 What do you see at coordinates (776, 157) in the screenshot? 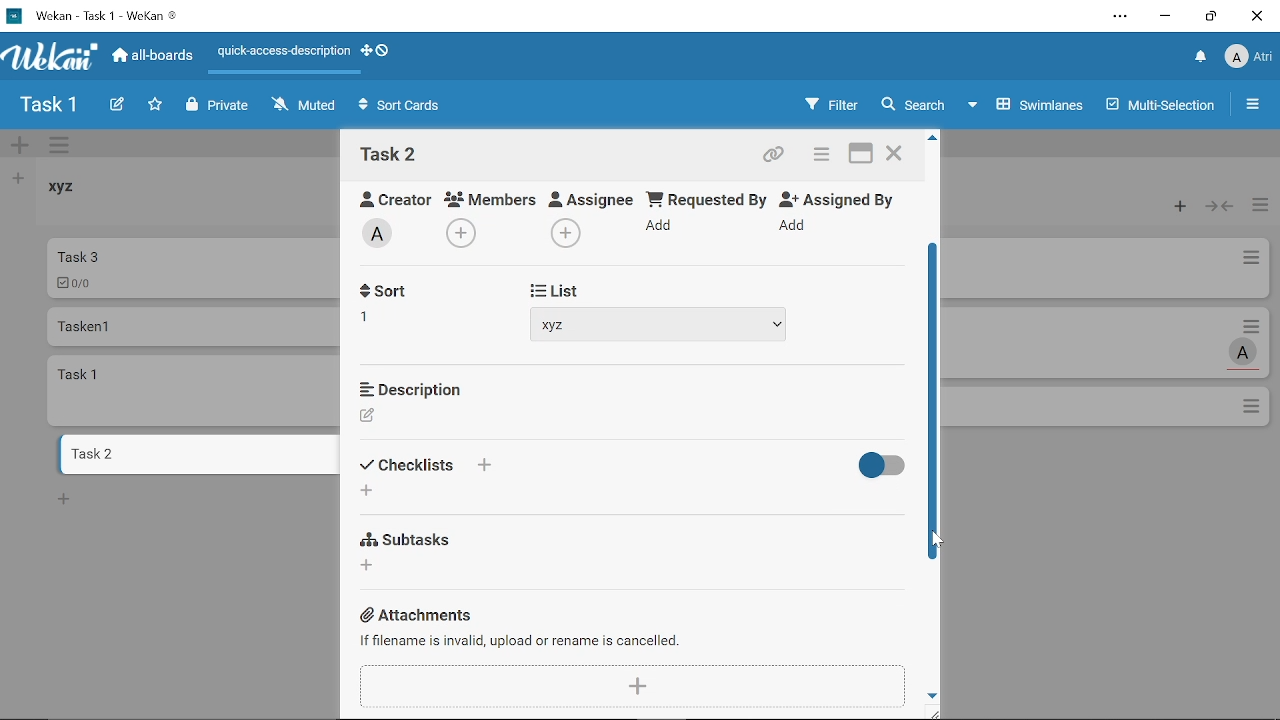
I see `Copy card link to clipboard` at bounding box center [776, 157].